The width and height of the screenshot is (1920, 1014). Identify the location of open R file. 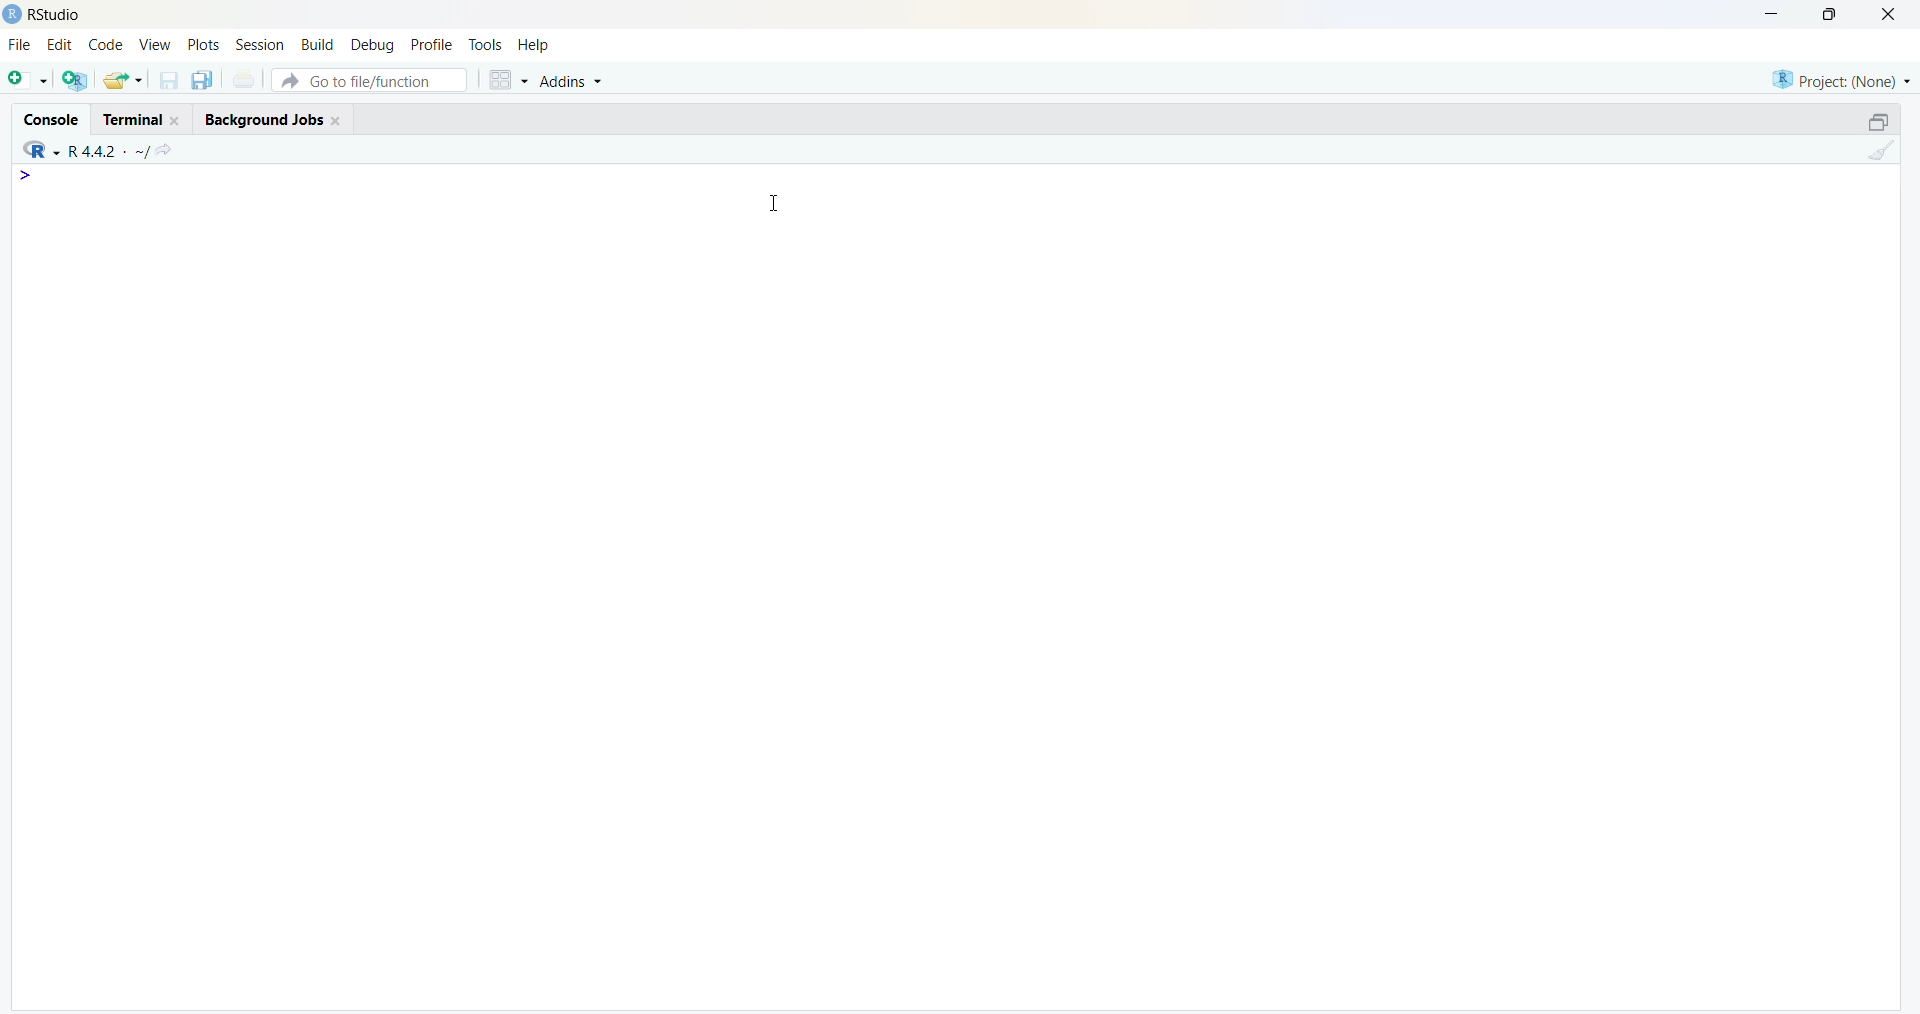
(74, 81).